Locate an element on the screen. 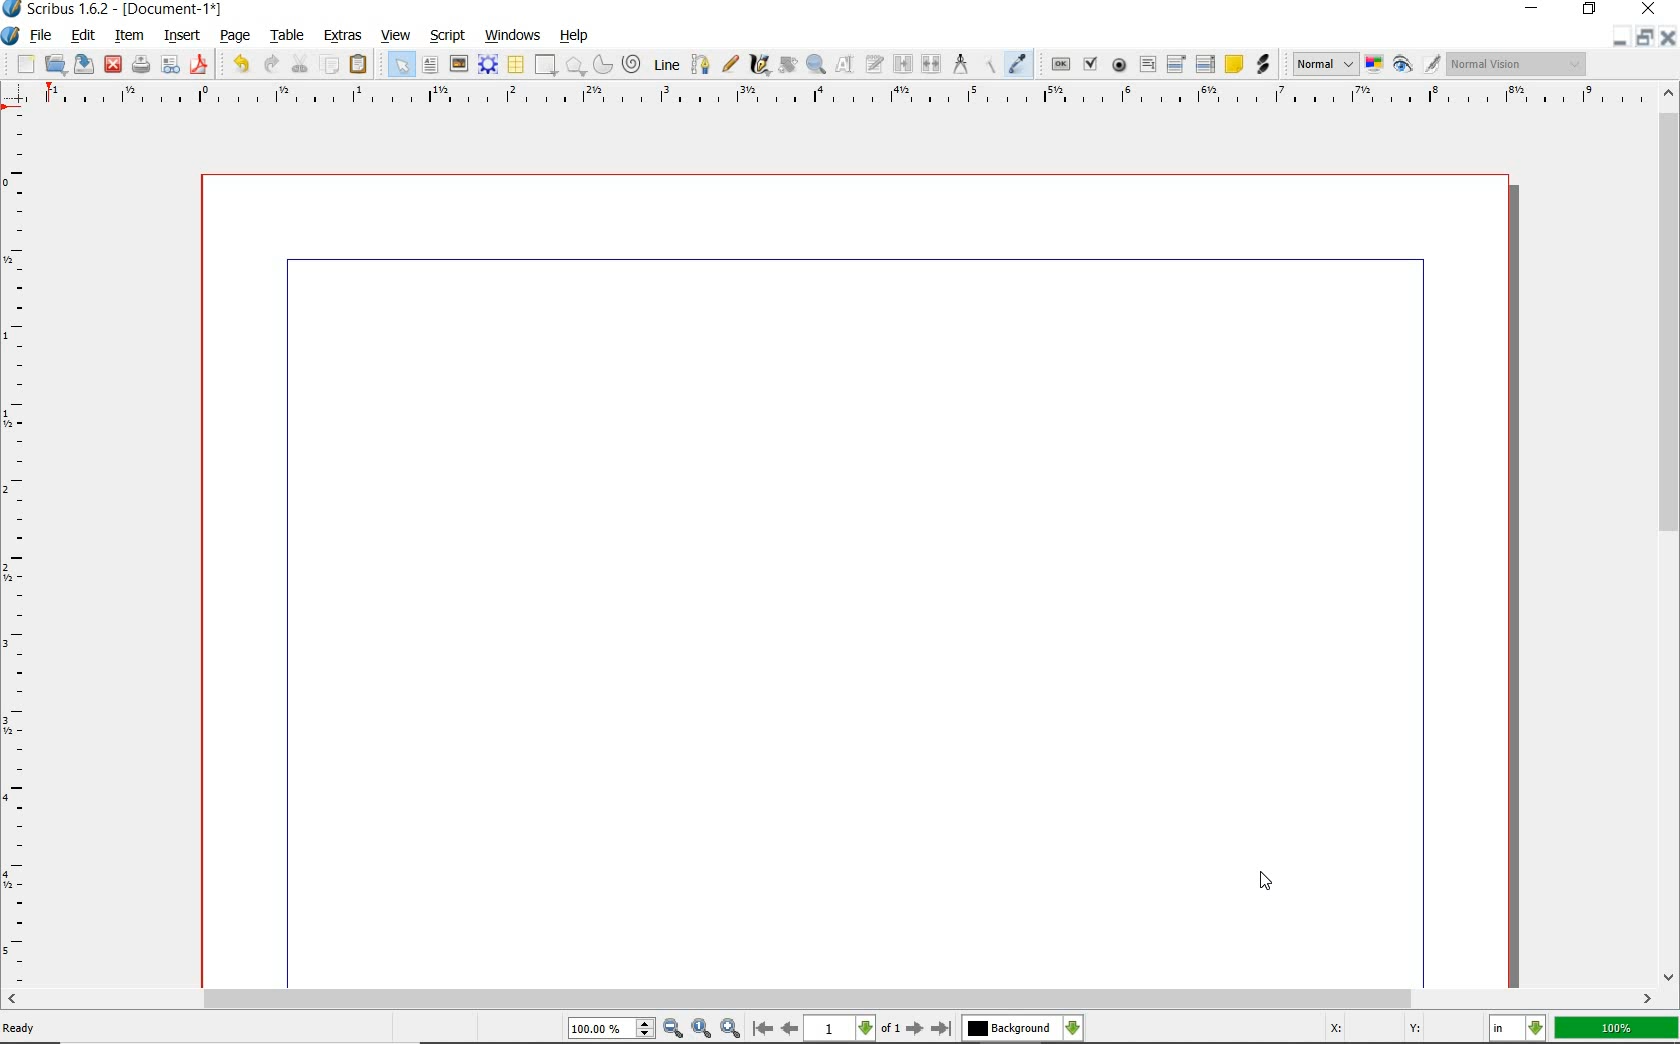  copy item properties is located at coordinates (991, 65).